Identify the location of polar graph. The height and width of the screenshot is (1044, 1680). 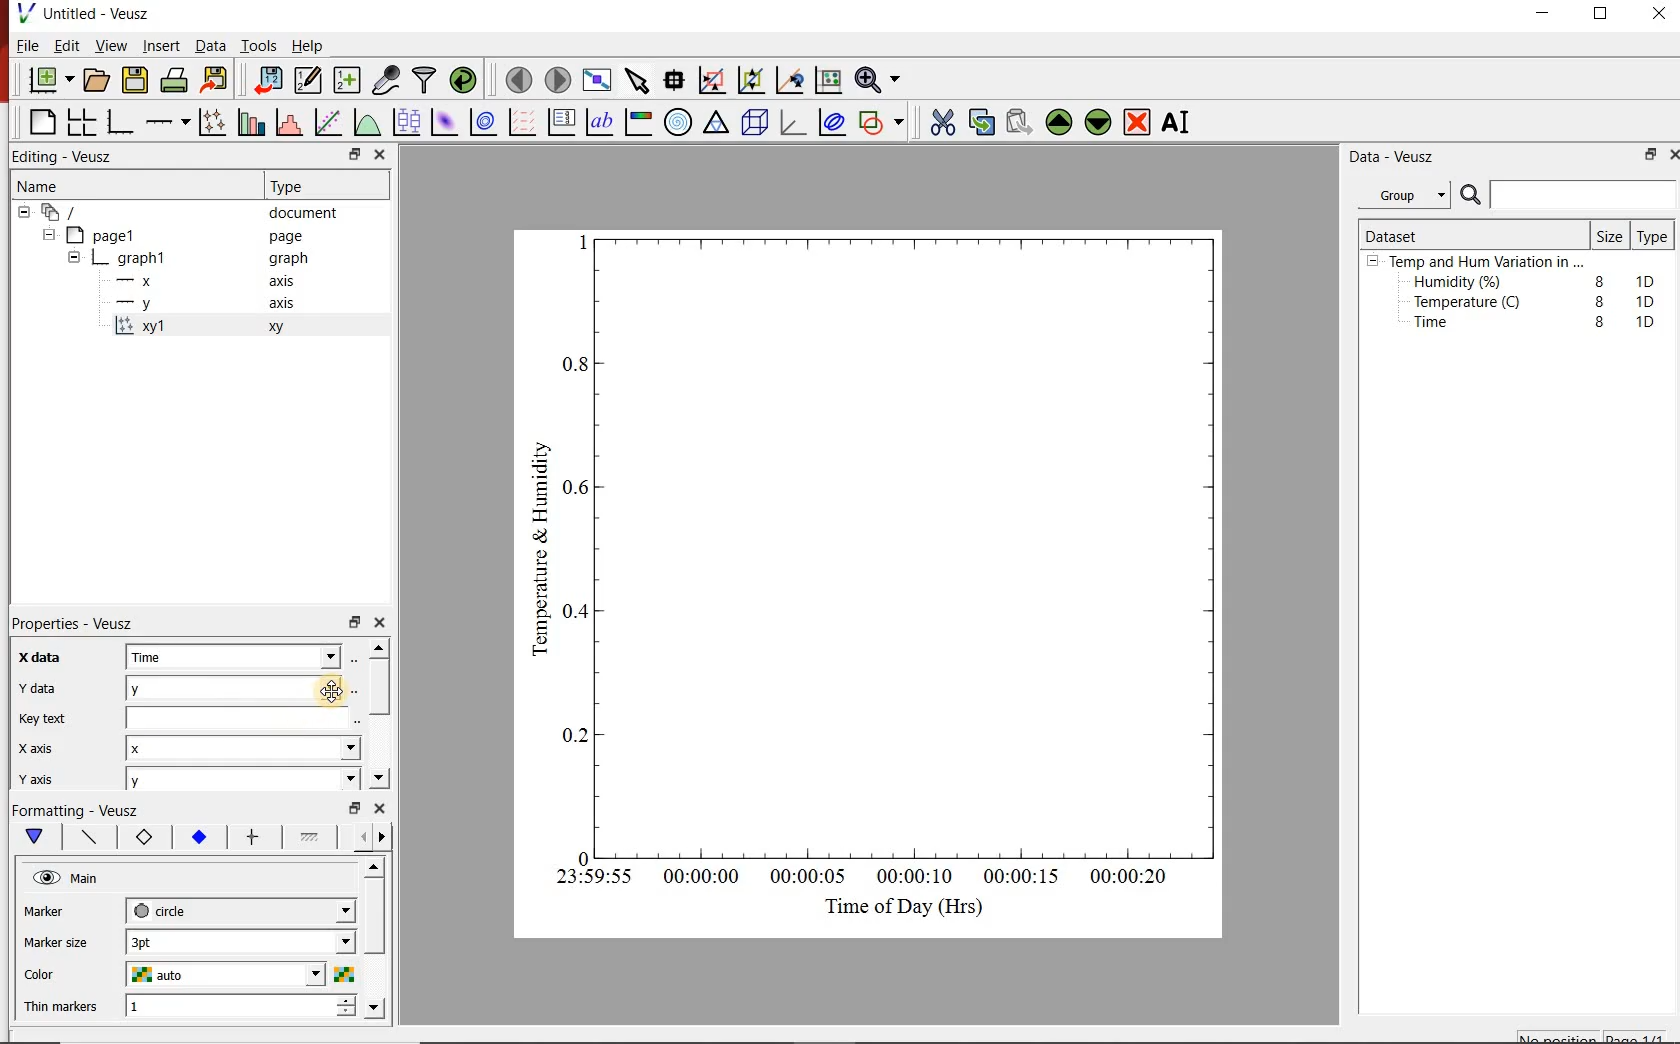
(680, 124).